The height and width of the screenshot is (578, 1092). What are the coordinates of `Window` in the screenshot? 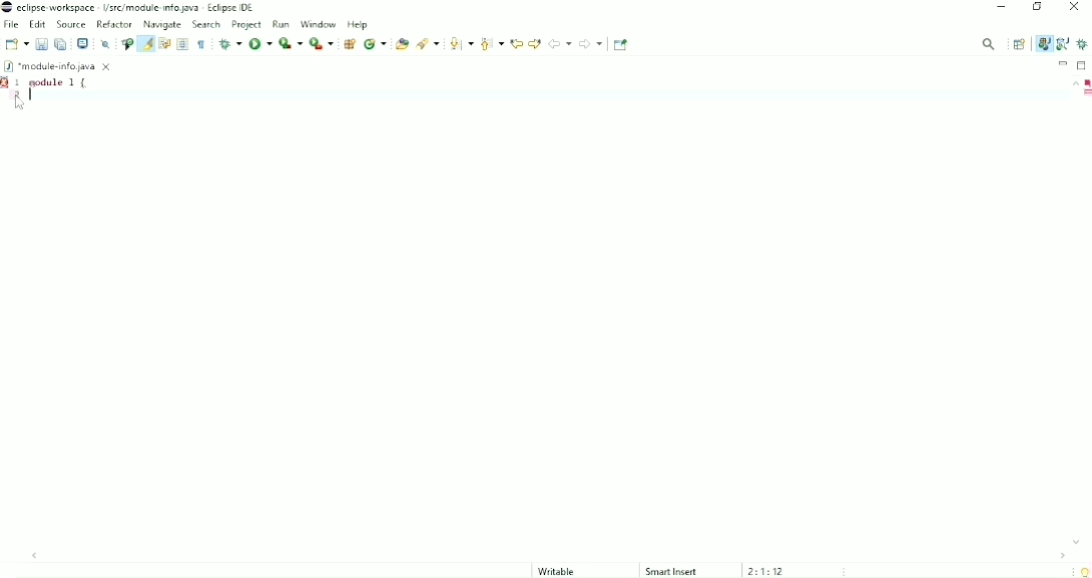 It's located at (319, 23).